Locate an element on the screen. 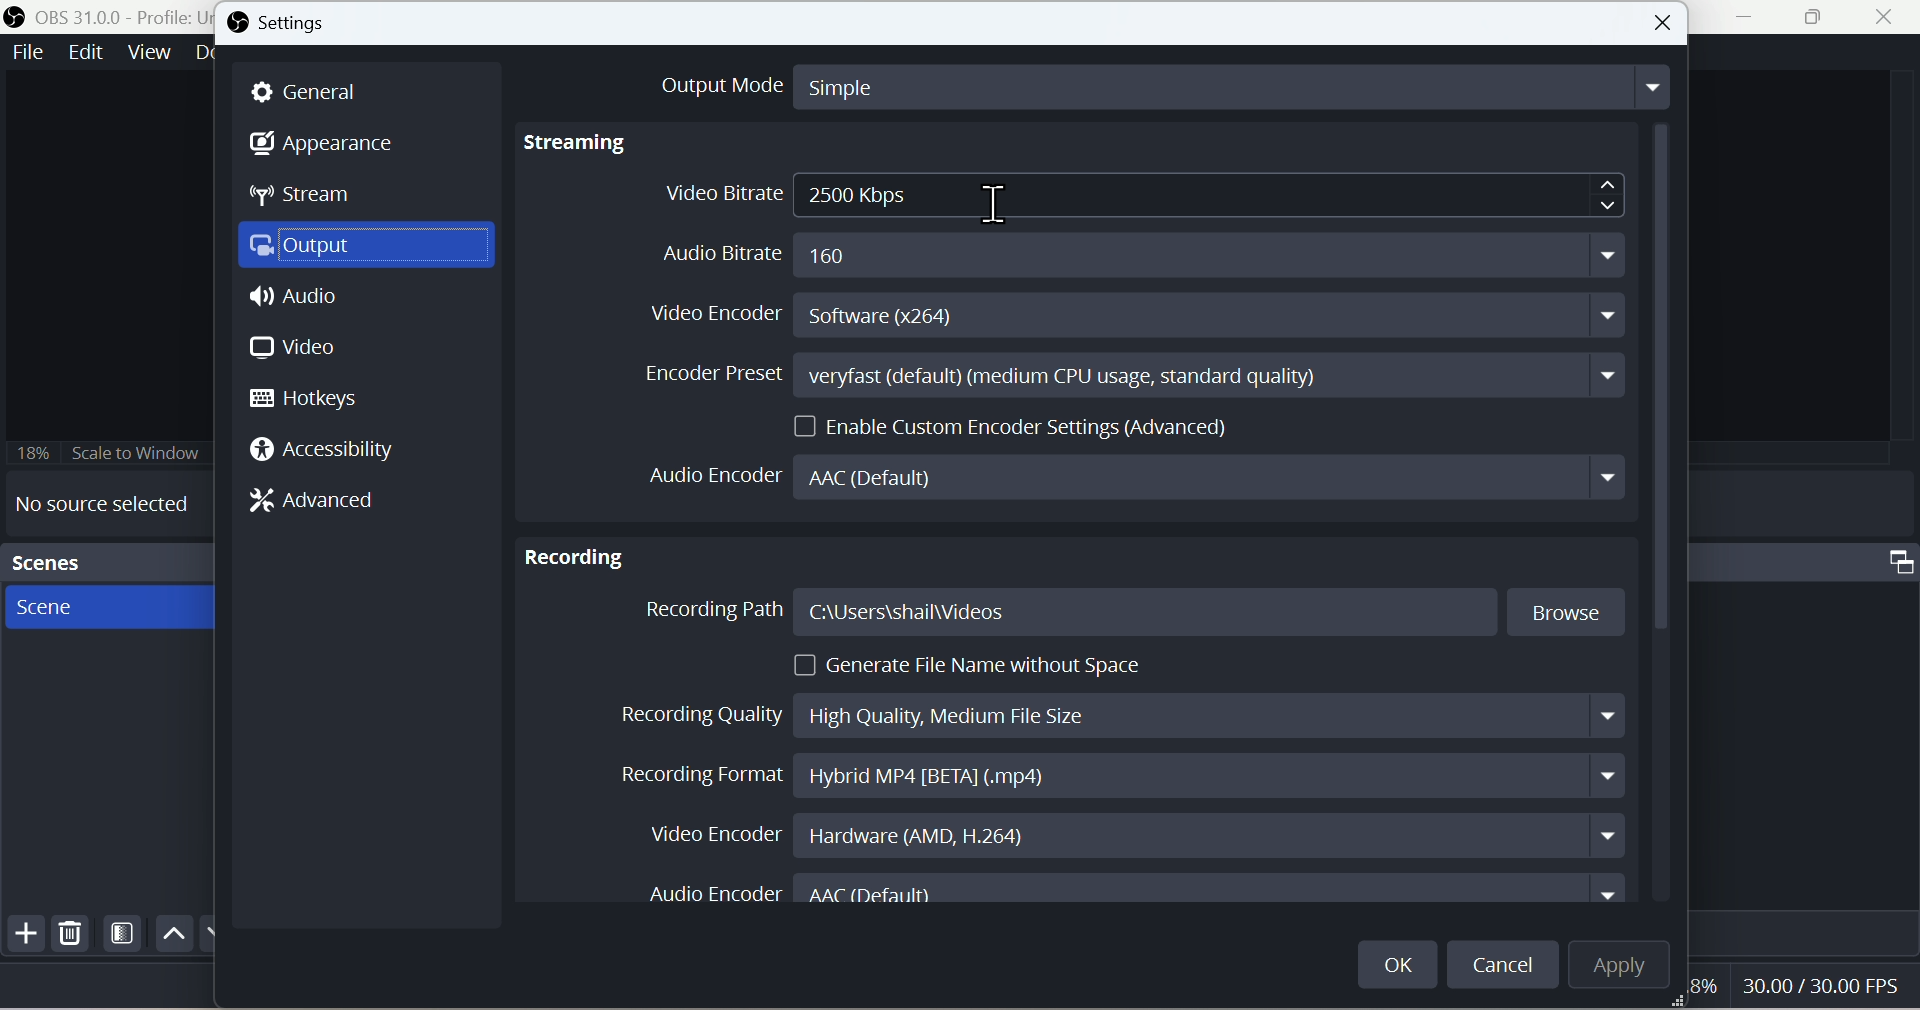 The image size is (1920, 1010). View is located at coordinates (149, 53).